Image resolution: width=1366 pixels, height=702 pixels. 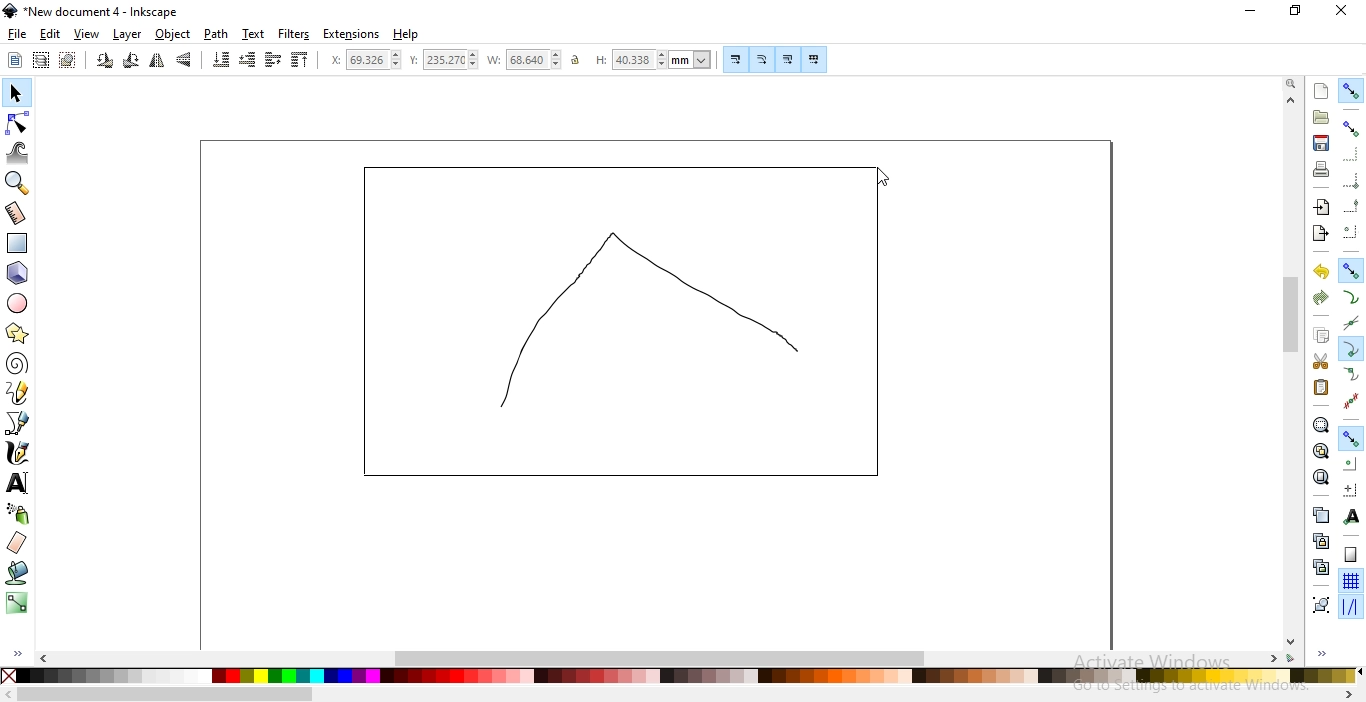 What do you see at coordinates (1319, 424) in the screenshot?
I see `zoom to fit selection` at bounding box center [1319, 424].